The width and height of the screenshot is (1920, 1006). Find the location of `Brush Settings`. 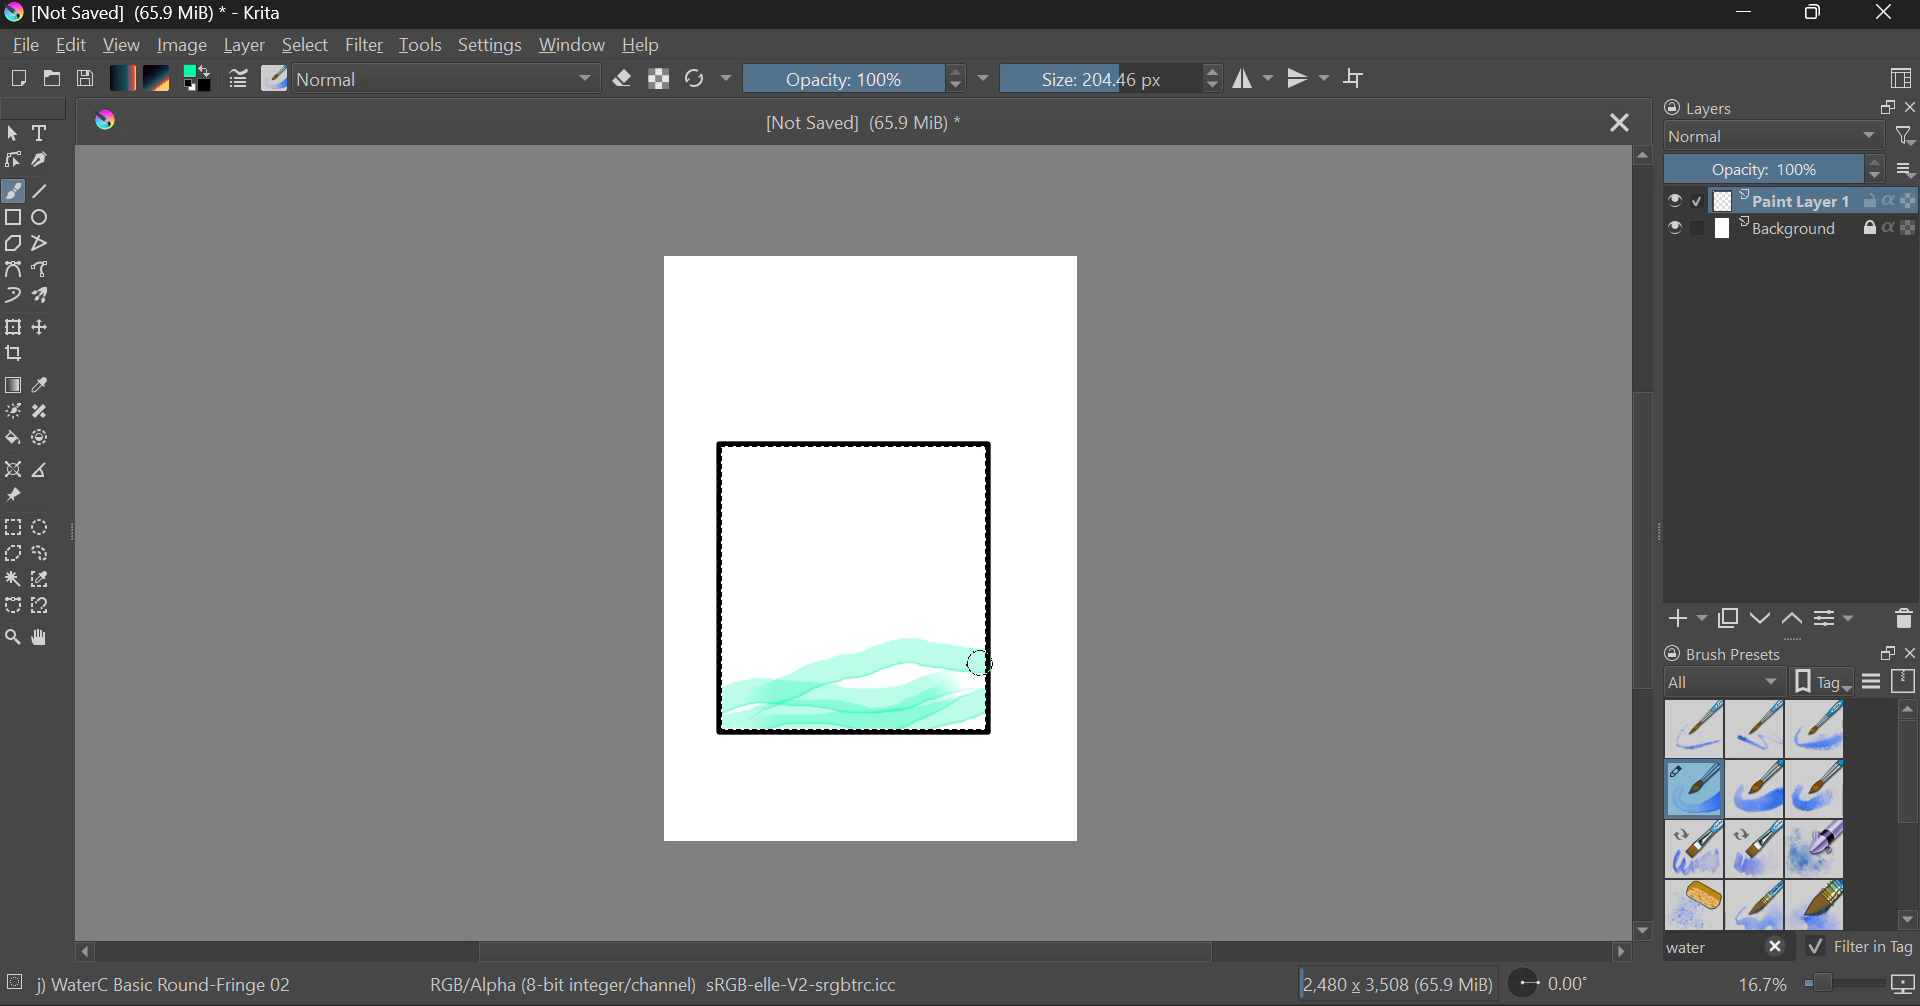

Brush Settings is located at coordinates (236, 80).